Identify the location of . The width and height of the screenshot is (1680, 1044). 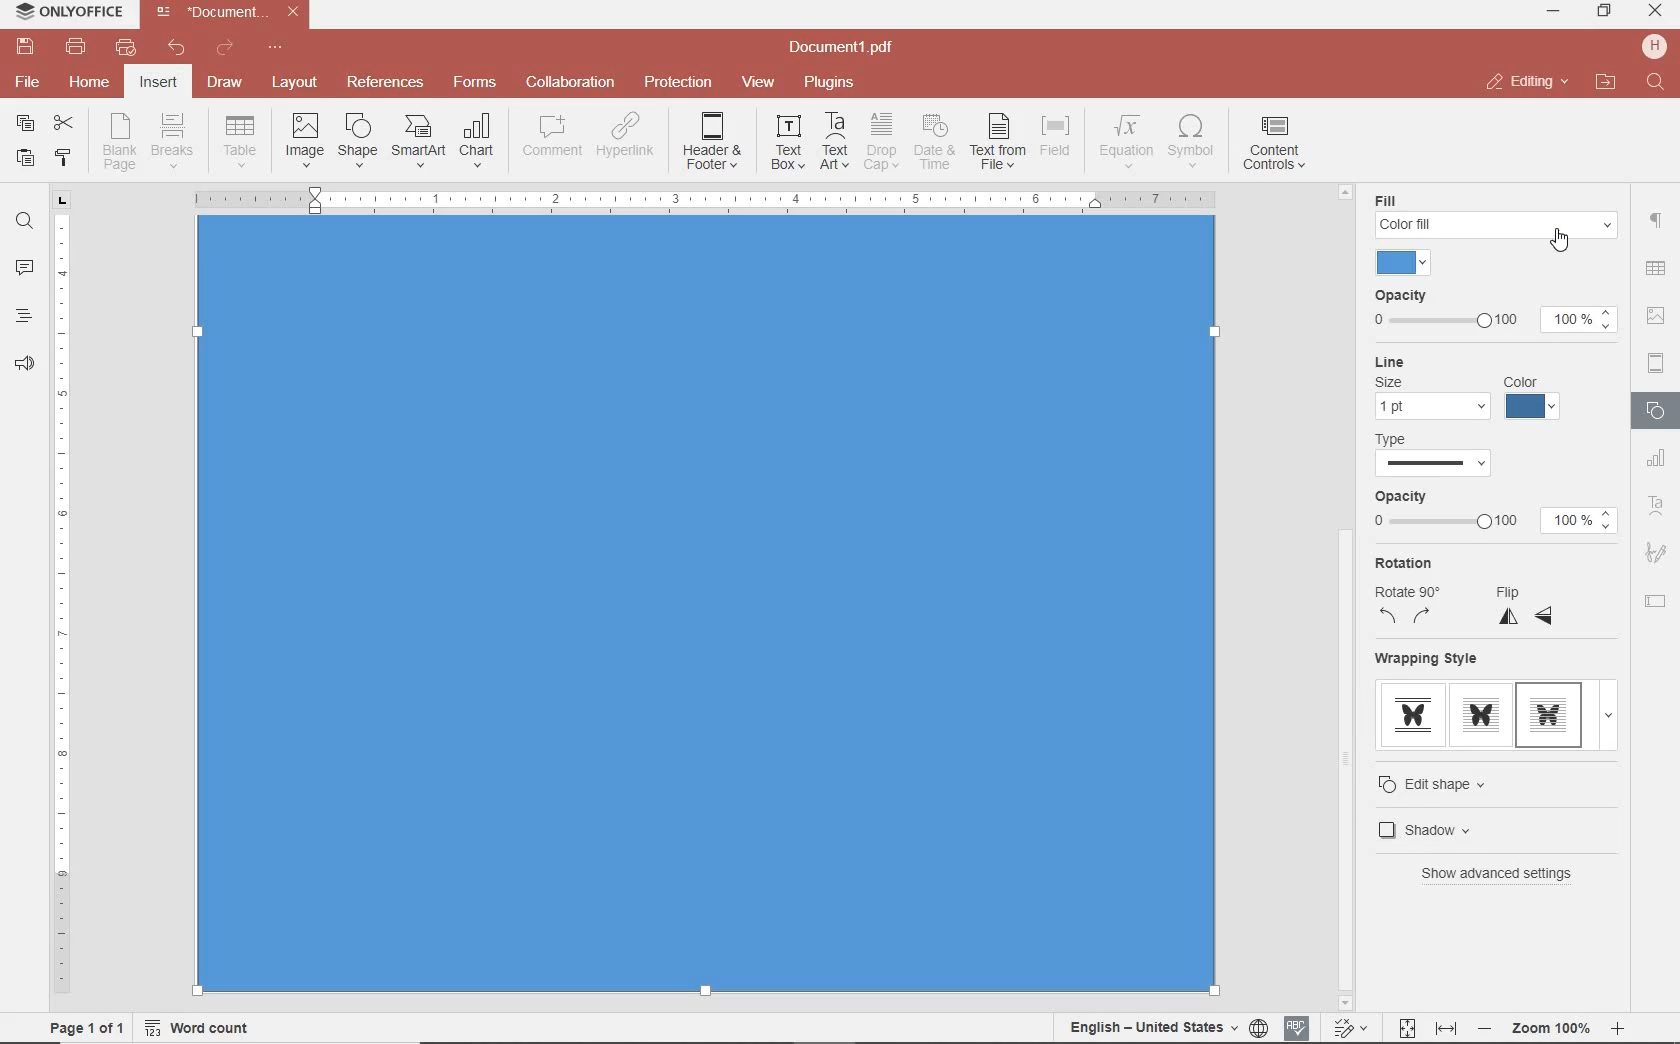
(1551, 1029).